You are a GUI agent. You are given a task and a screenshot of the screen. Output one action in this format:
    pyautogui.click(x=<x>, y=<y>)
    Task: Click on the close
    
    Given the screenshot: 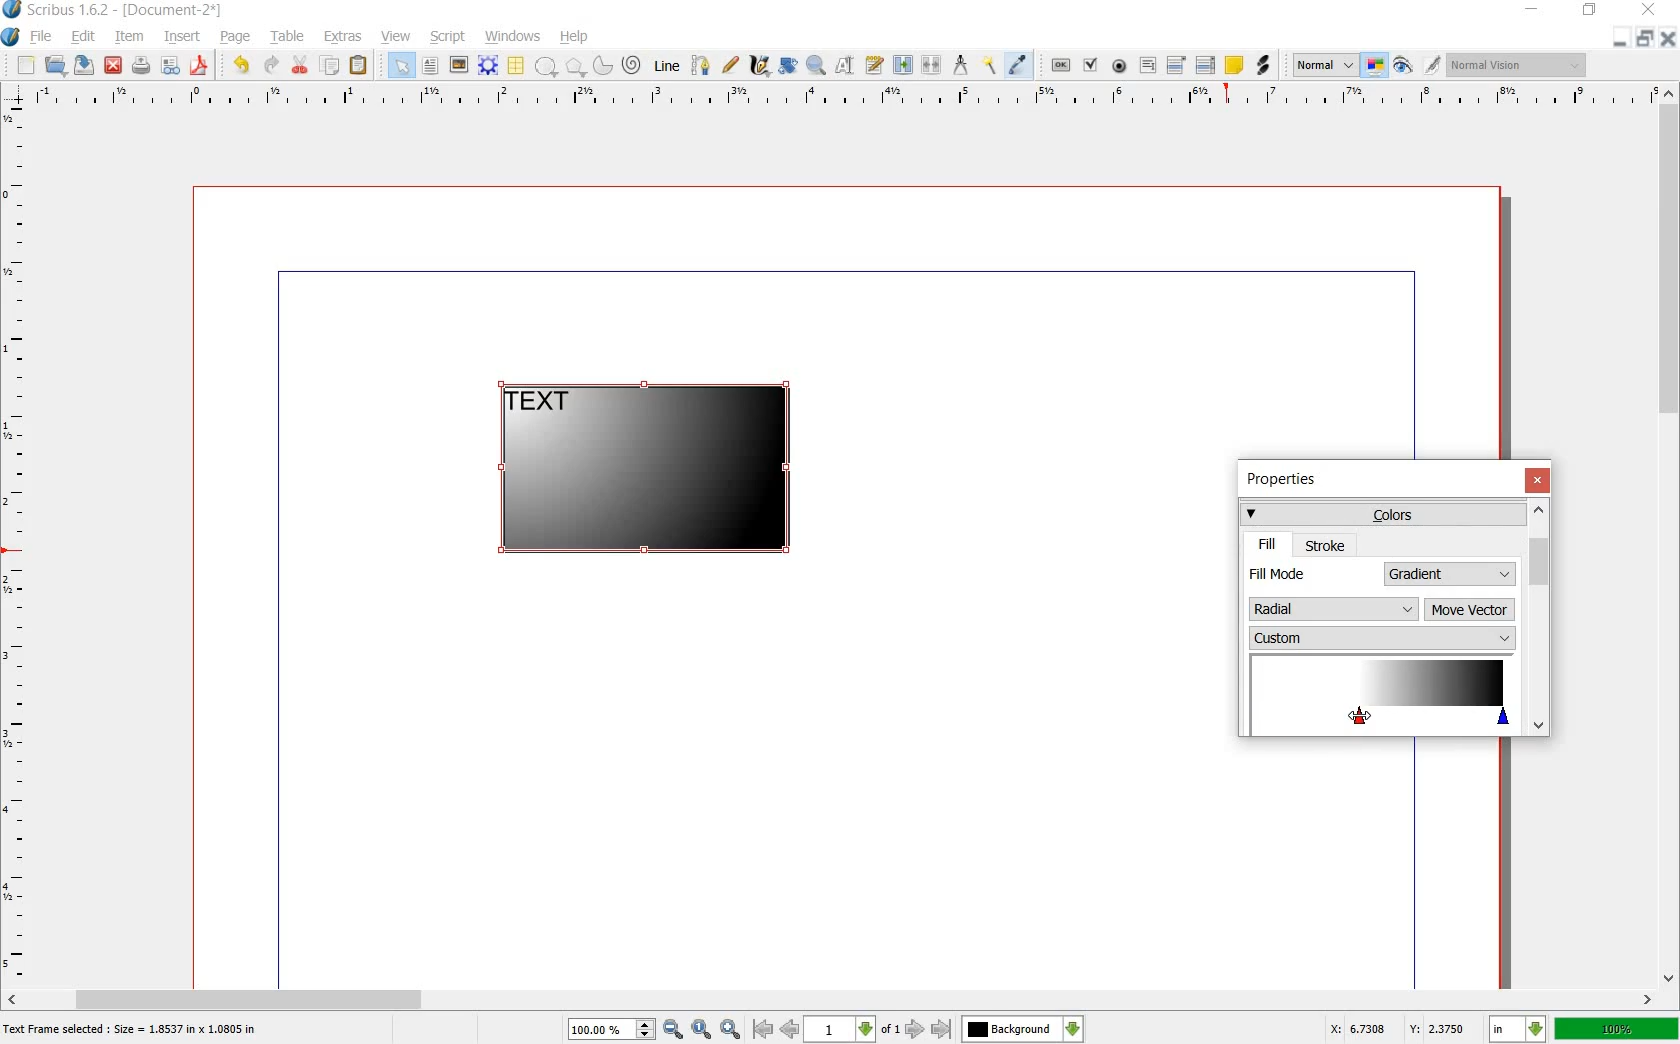 What is the action you would take?
    pyautogui.click(x=115, y=65)
    